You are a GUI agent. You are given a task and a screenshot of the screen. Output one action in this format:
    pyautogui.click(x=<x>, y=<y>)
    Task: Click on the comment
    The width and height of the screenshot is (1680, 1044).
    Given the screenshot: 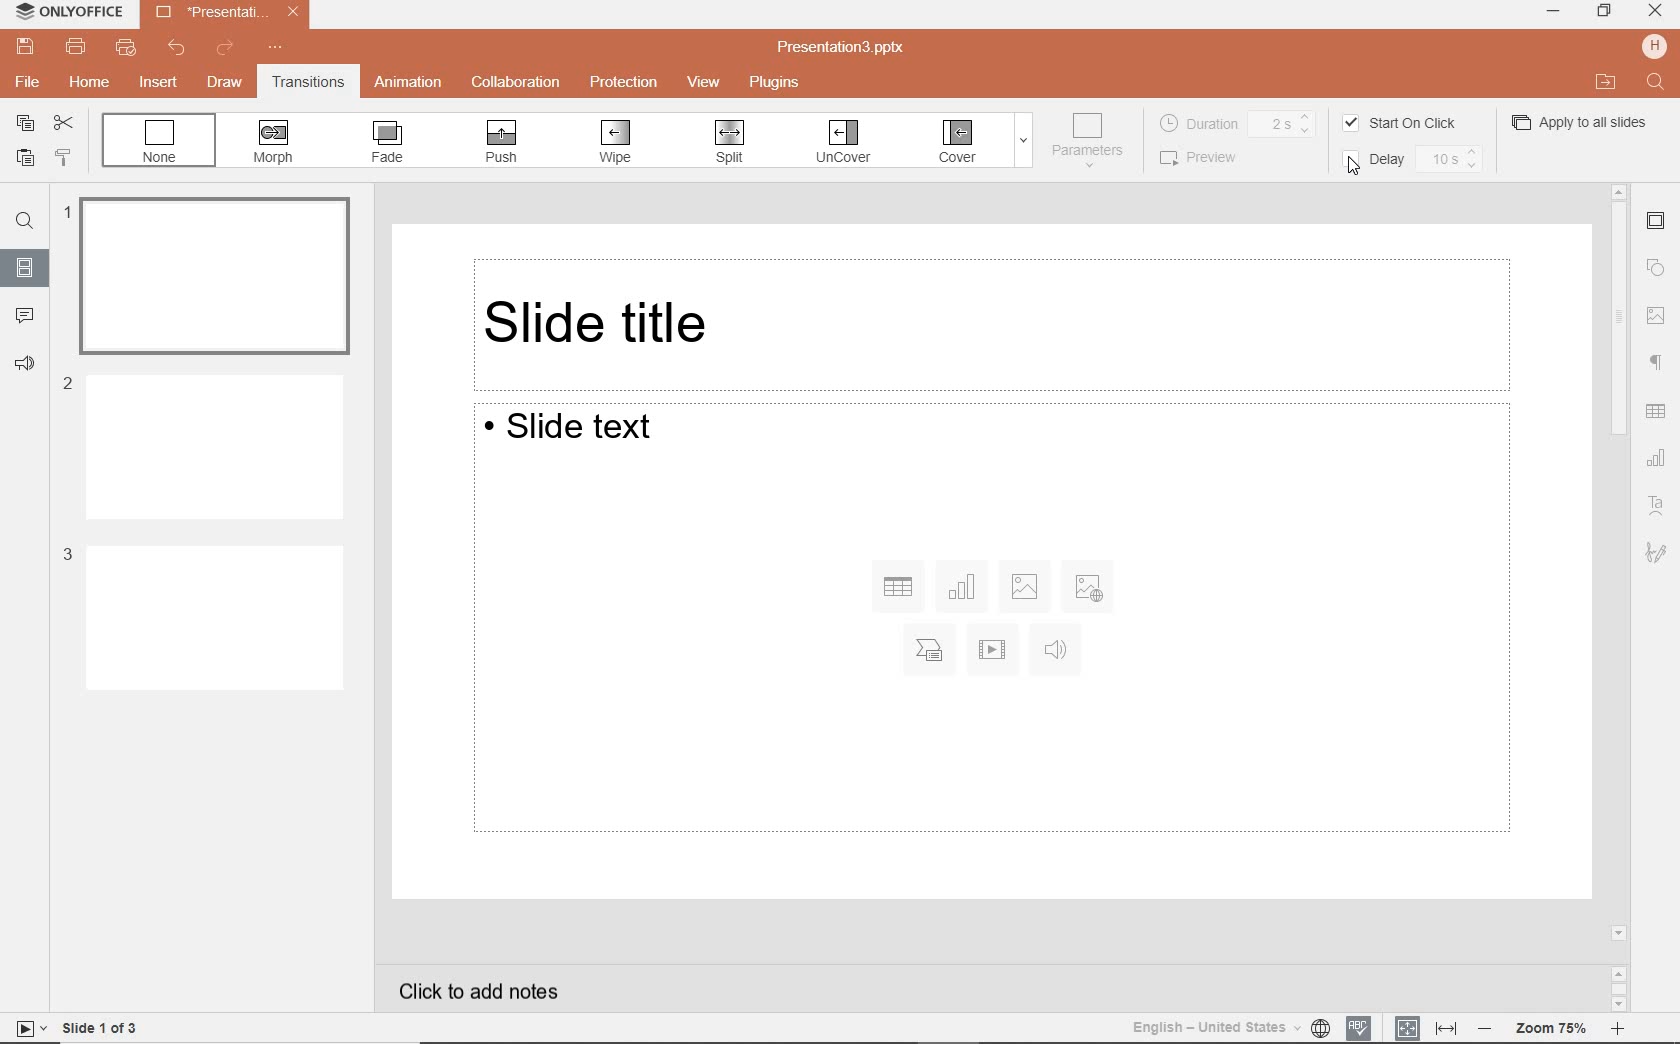 What is the action you would take?
    pyautogui.click(x=26, y=315)
    